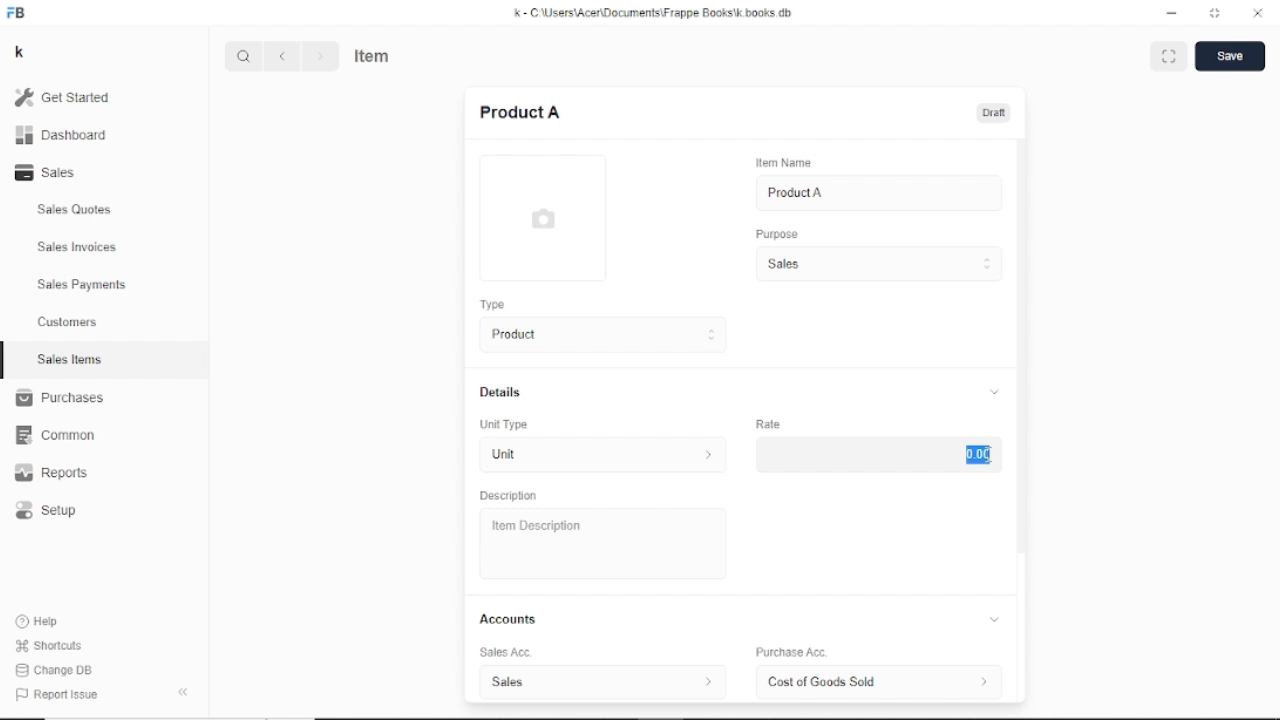  What do you see at coordinates (54, 693) in the screenshot?
I see `Report issue` at bounding box center [54, 693].